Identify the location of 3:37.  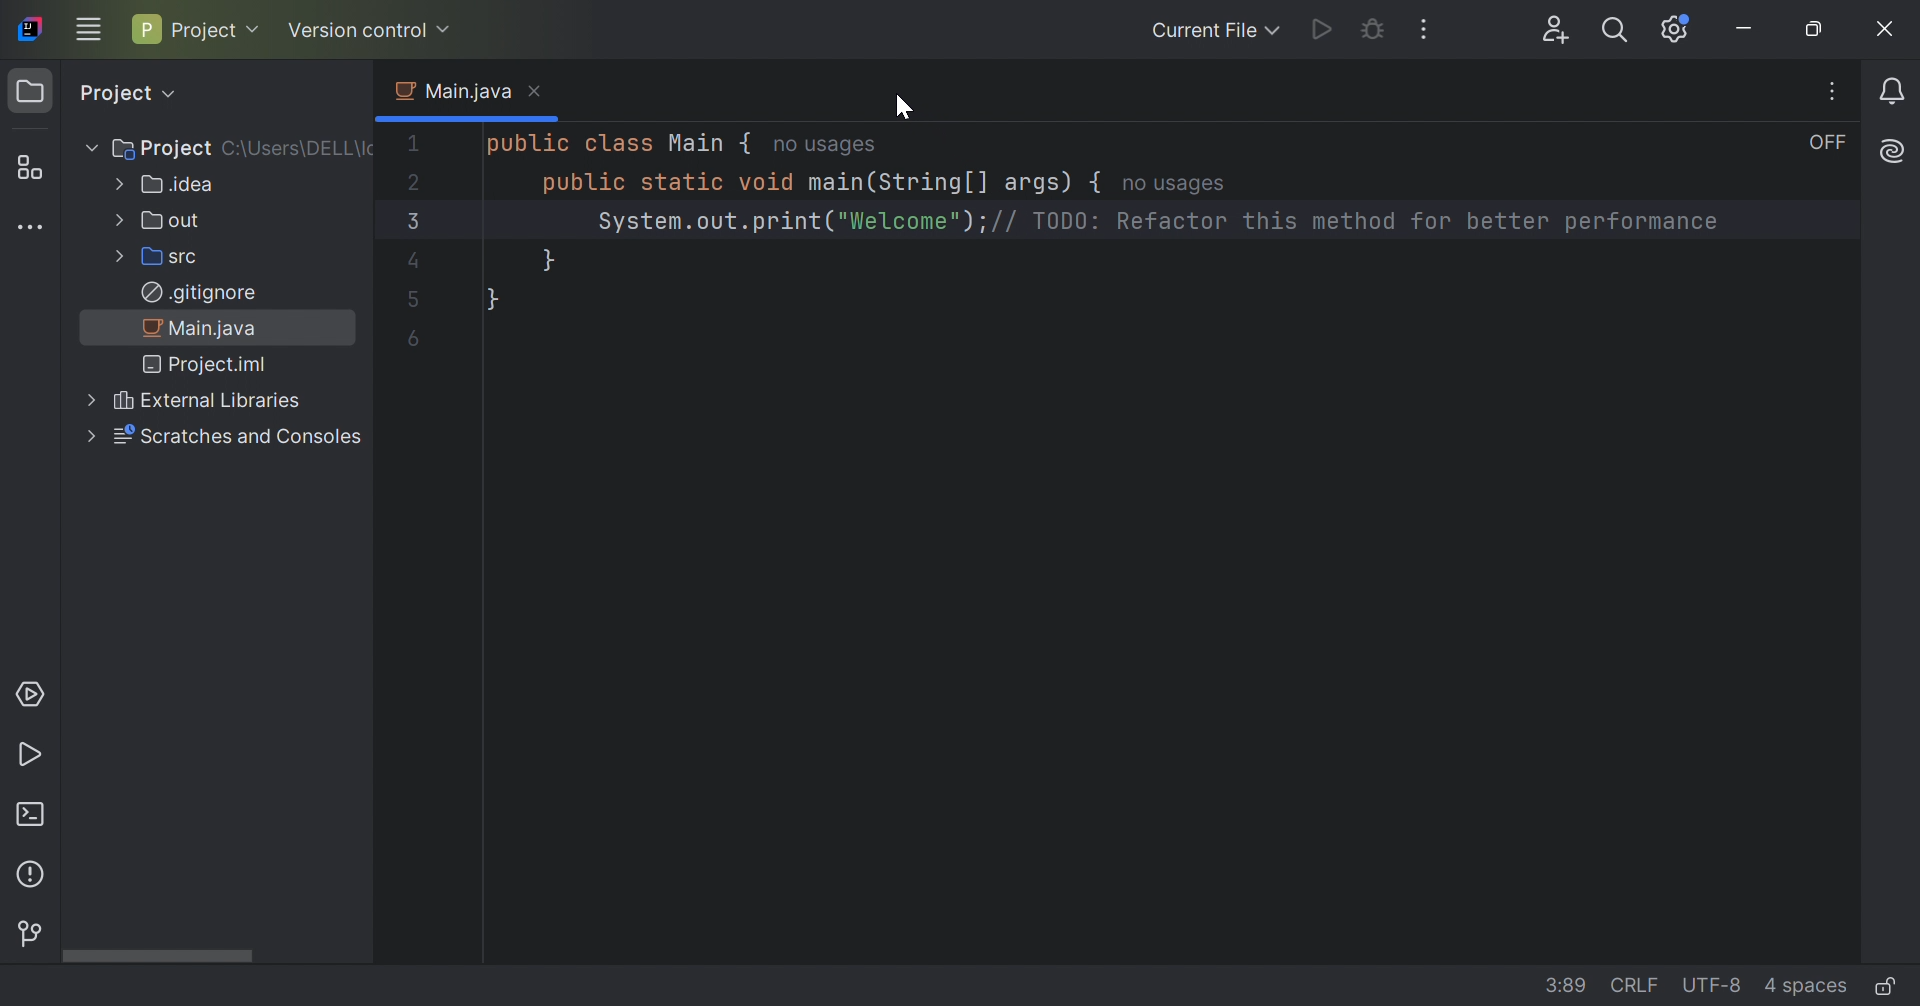
(1567, 985).